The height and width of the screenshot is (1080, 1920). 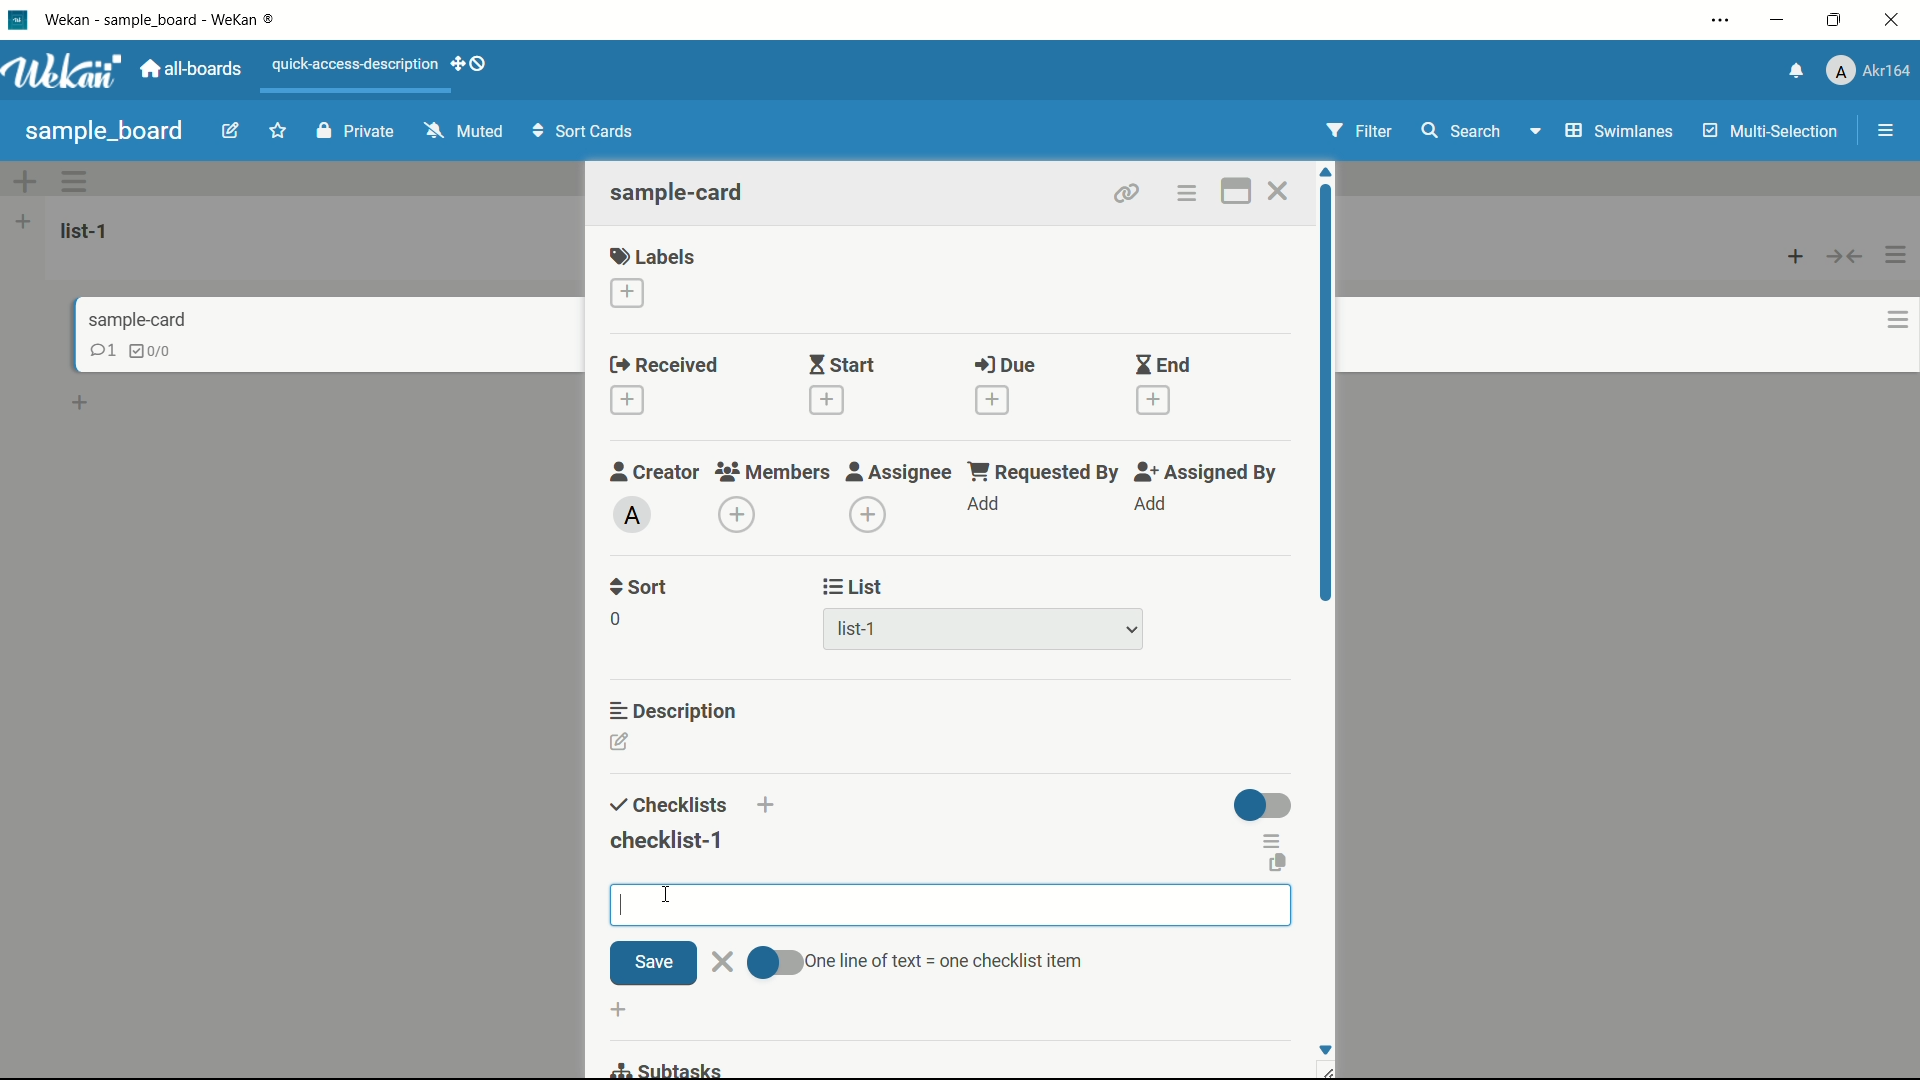 I want to click on admin, so click(x=632, y=515).